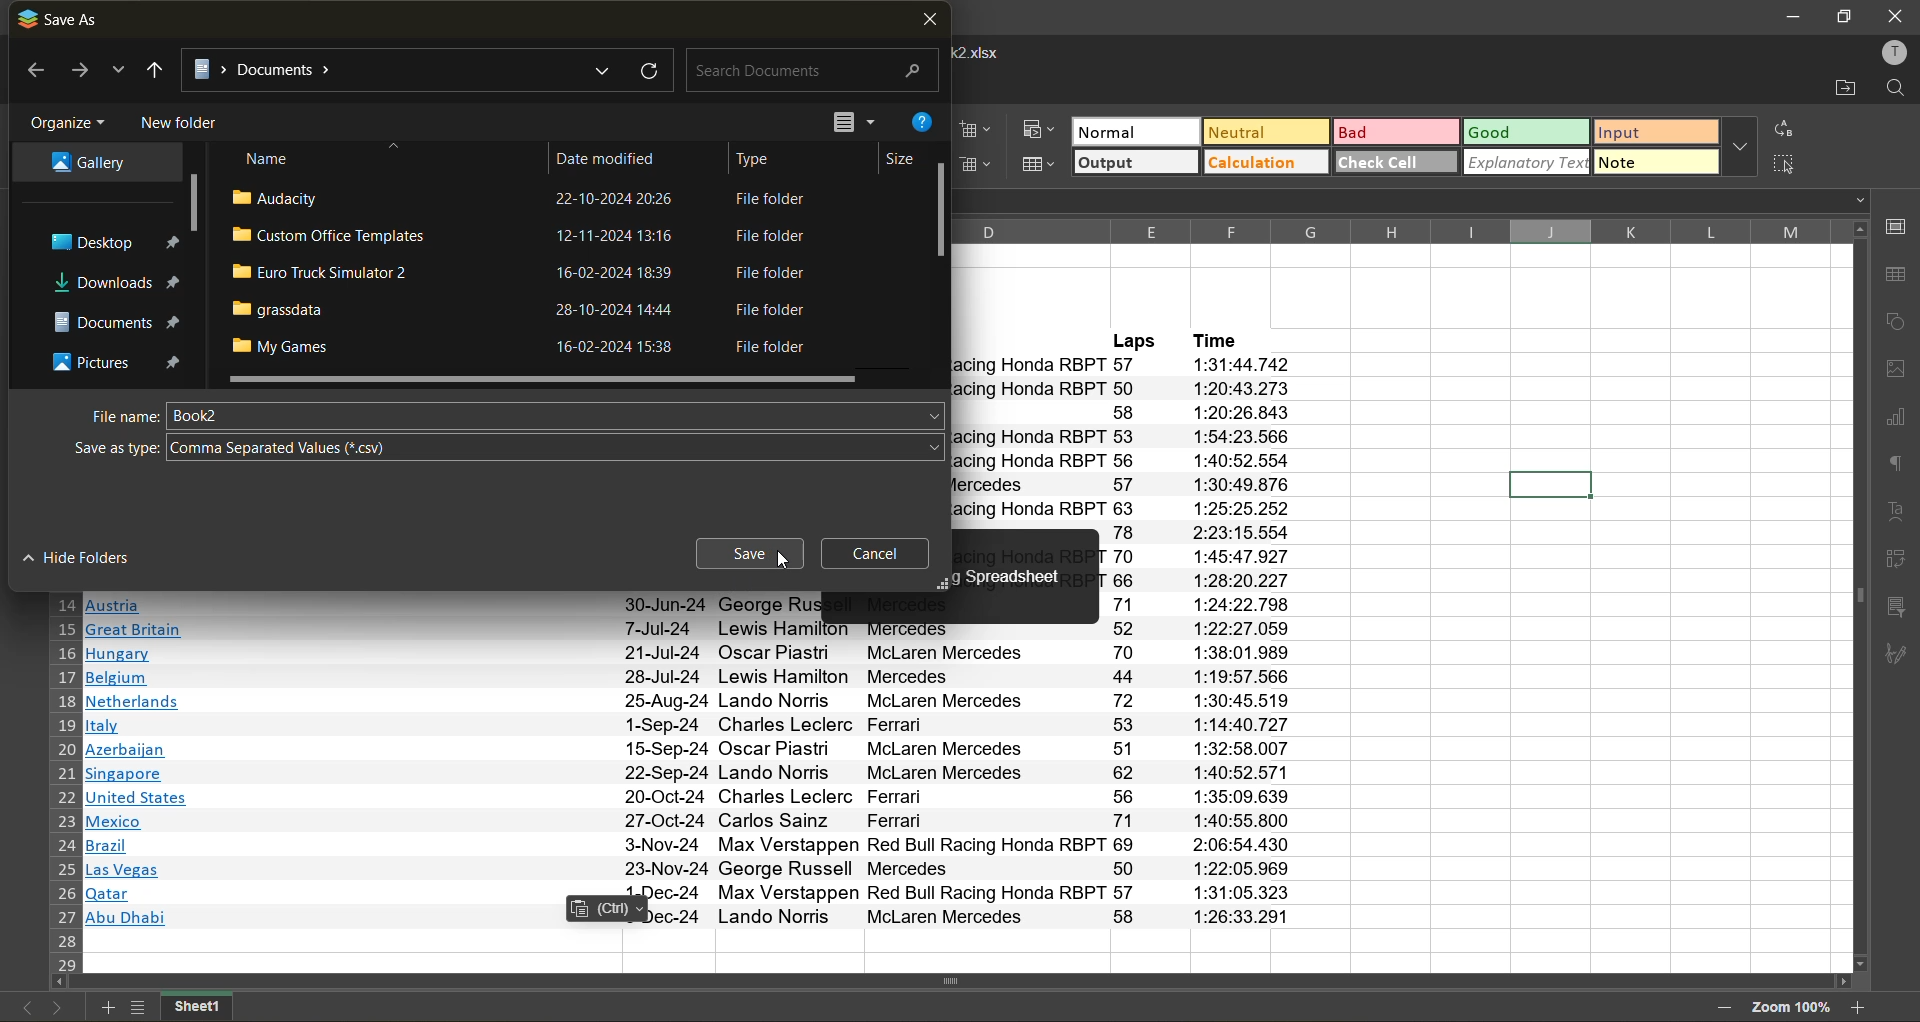  I want to click on folder, so click(116, 283).